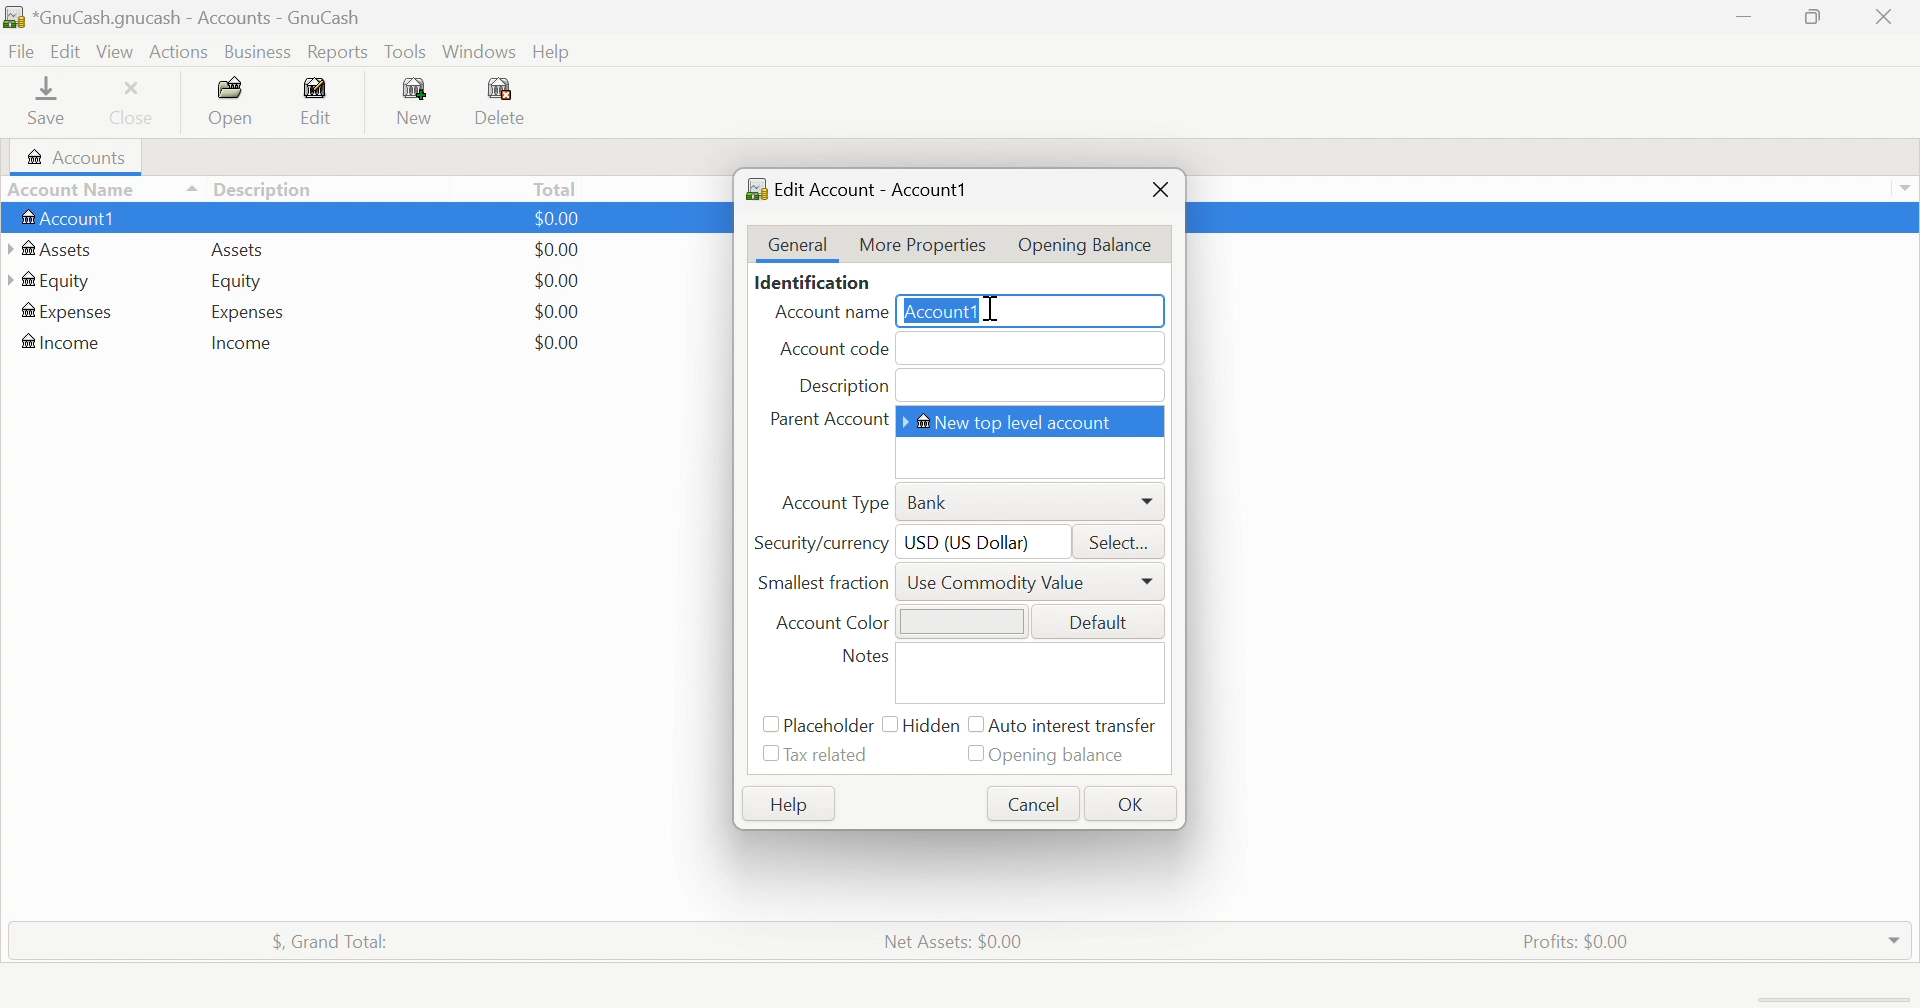 Image resolution: width=1920 pixels, height=1008 pixels. I want to click on $0.00, so click(556, 279).